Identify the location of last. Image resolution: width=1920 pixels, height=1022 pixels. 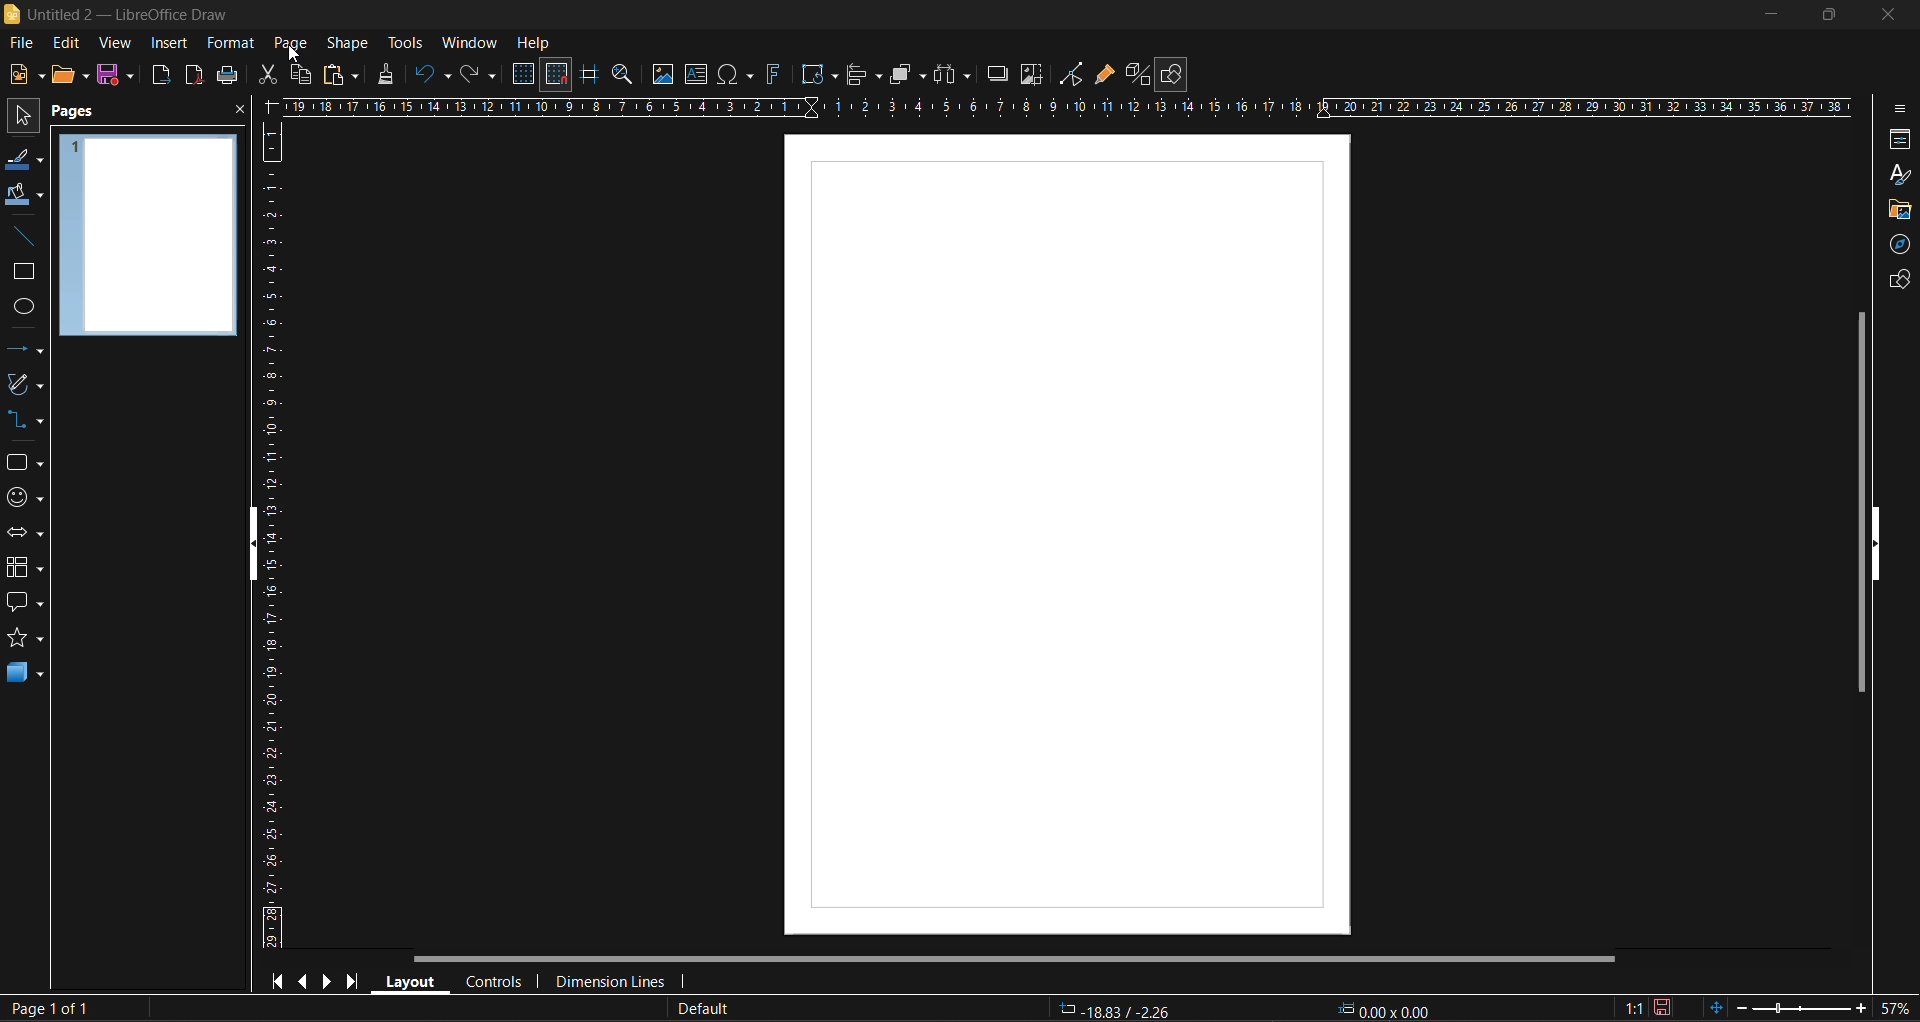
(358, 982).